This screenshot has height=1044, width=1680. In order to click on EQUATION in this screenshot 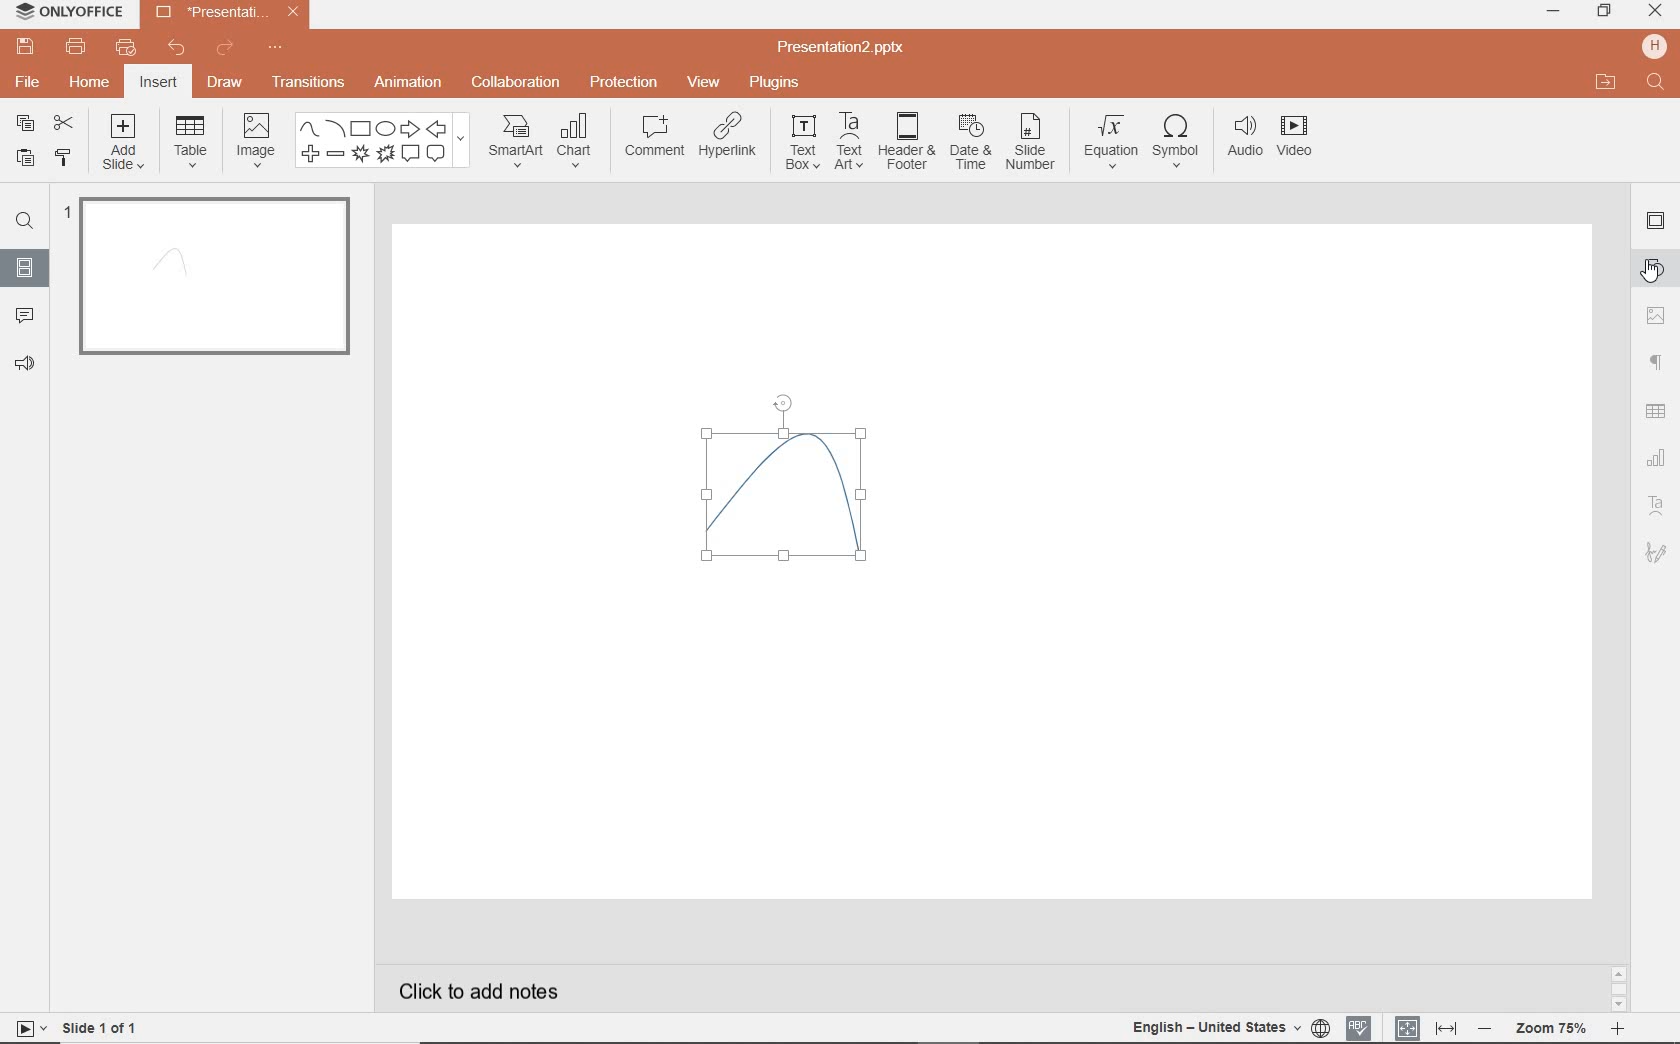, I will do `click(1111, 139)`.